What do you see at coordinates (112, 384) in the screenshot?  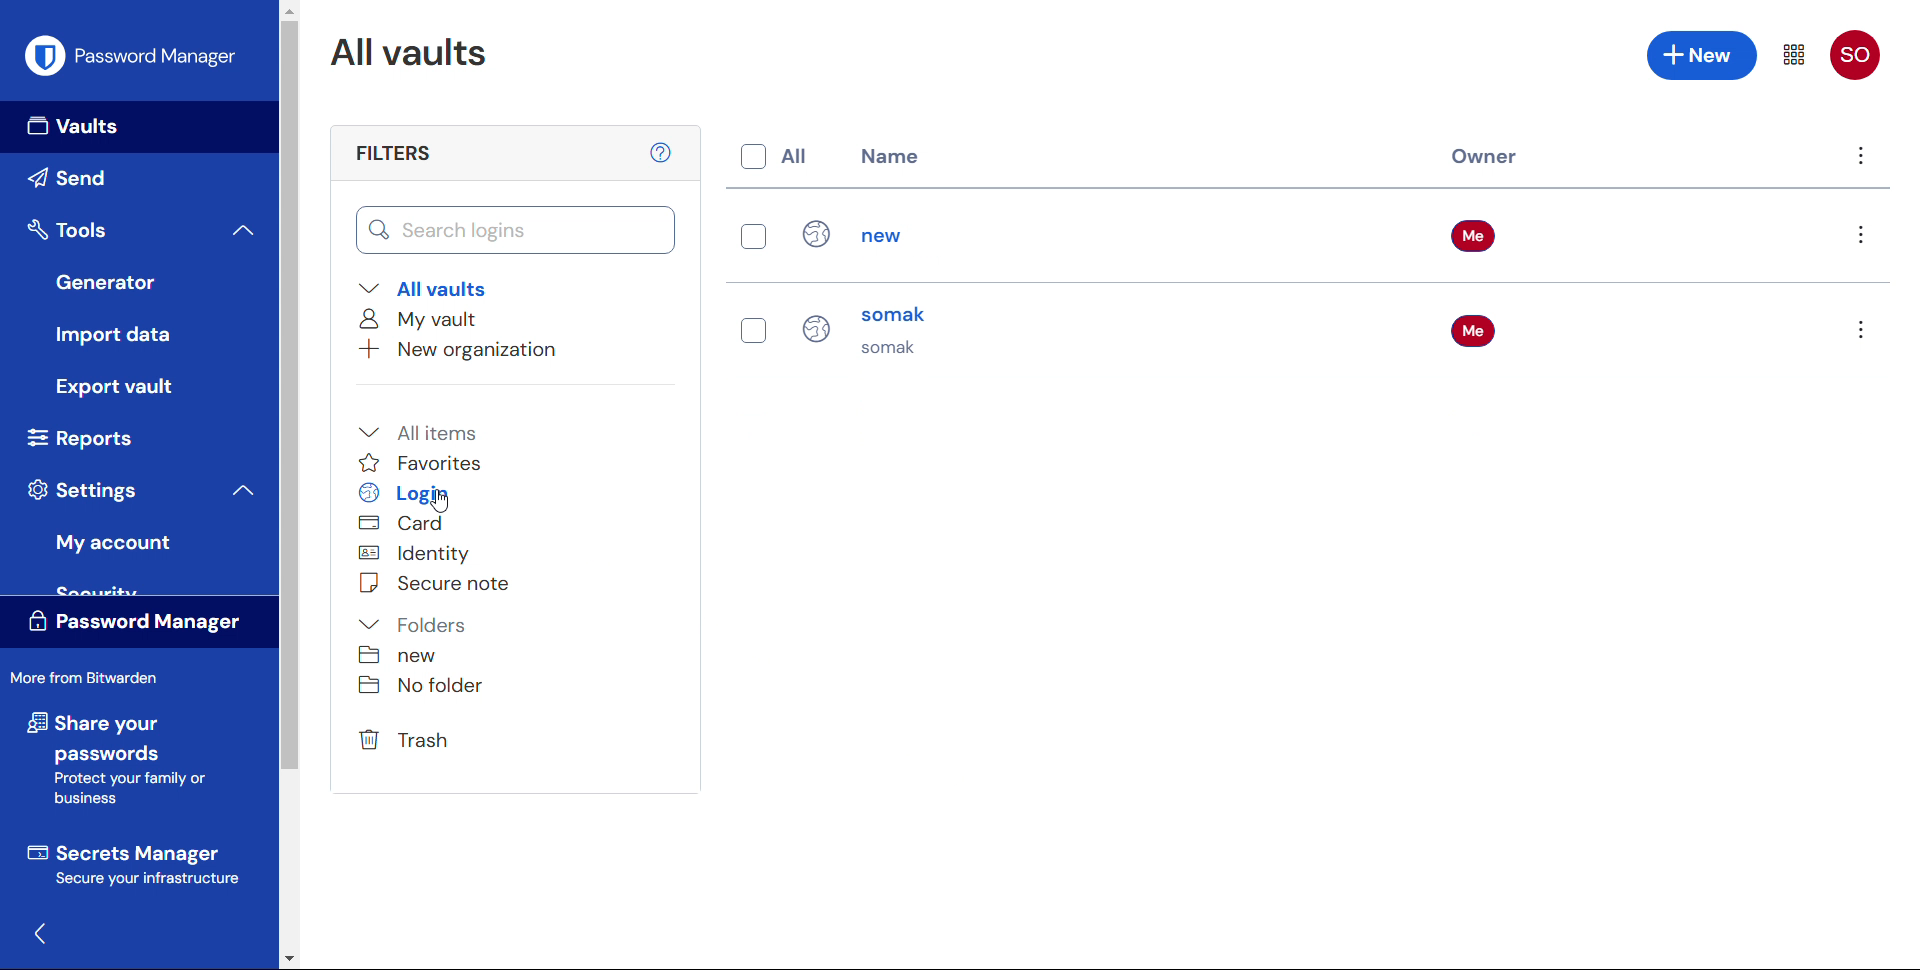 I see `Export vault ` at bounding box center [112, 384].